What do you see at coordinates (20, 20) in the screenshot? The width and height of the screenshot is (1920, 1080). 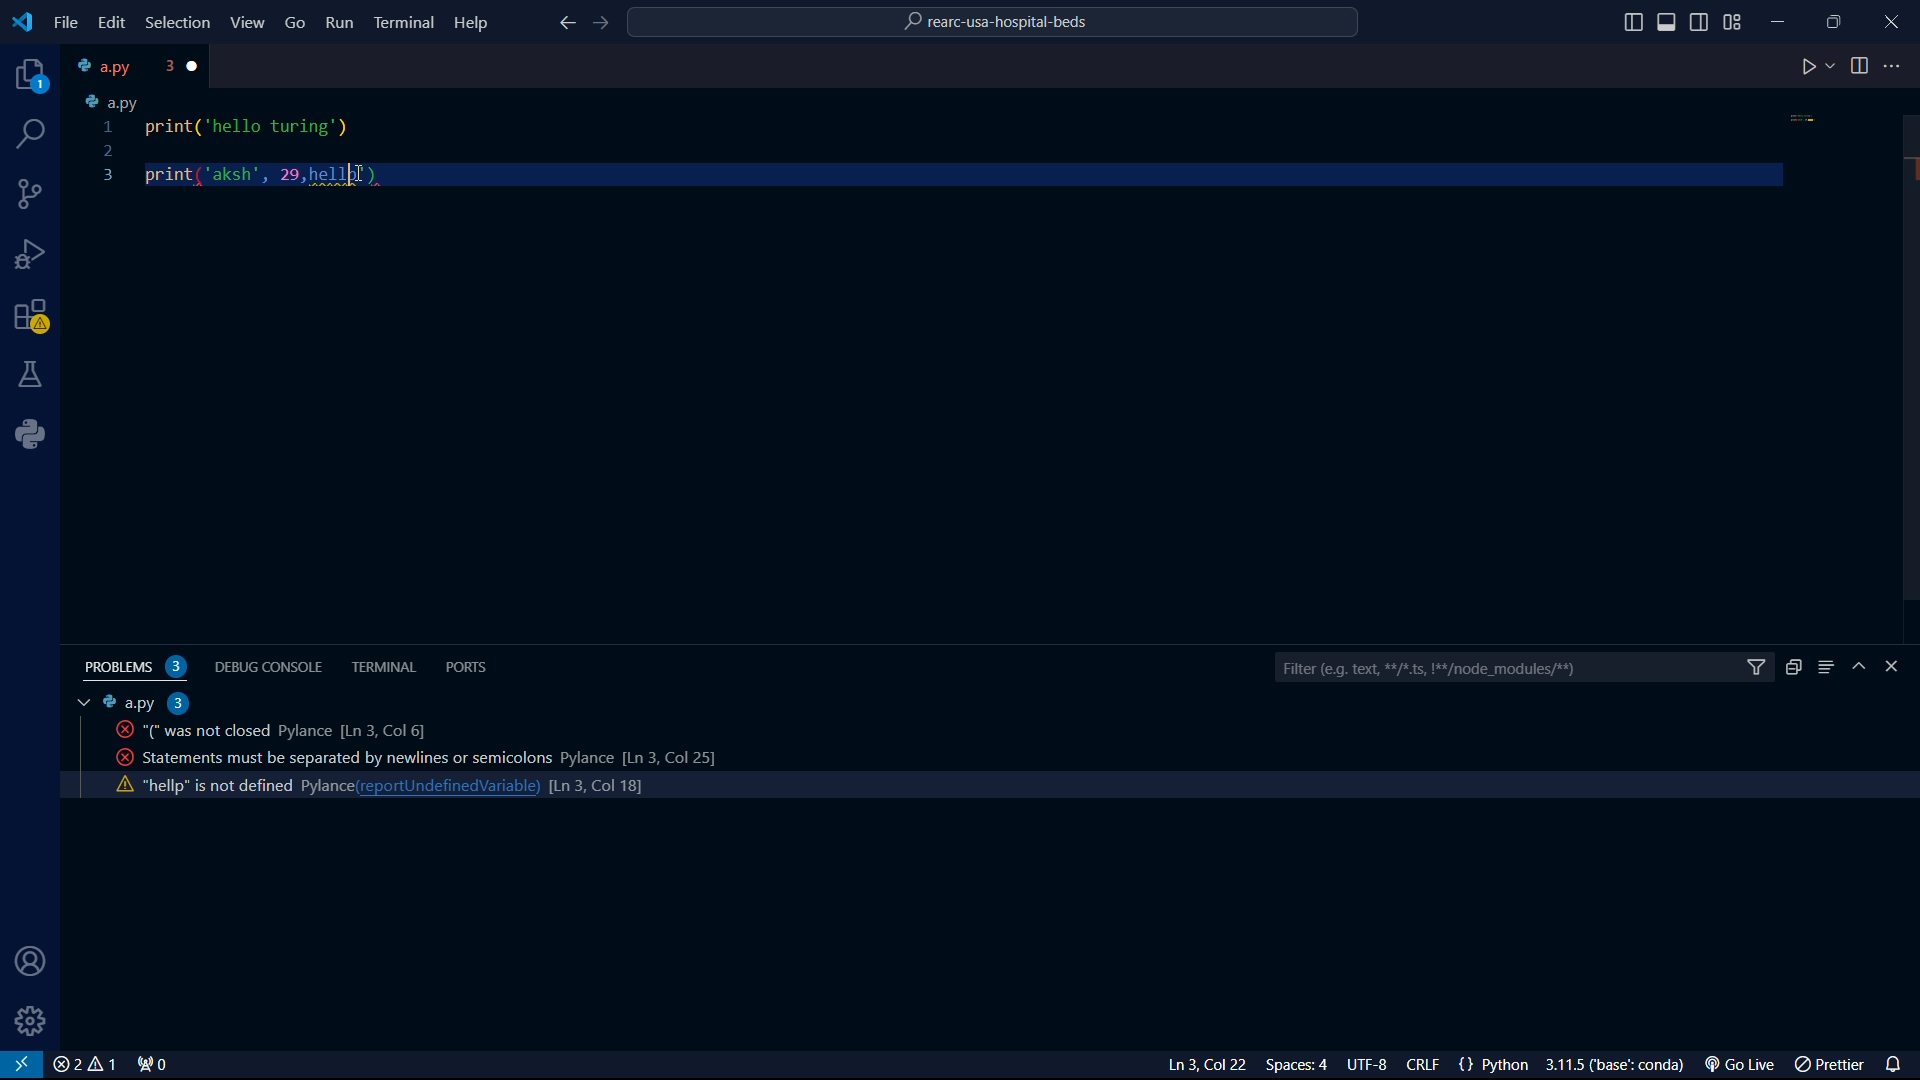 I see `VS Code logo` at bounding box center [20, 20].